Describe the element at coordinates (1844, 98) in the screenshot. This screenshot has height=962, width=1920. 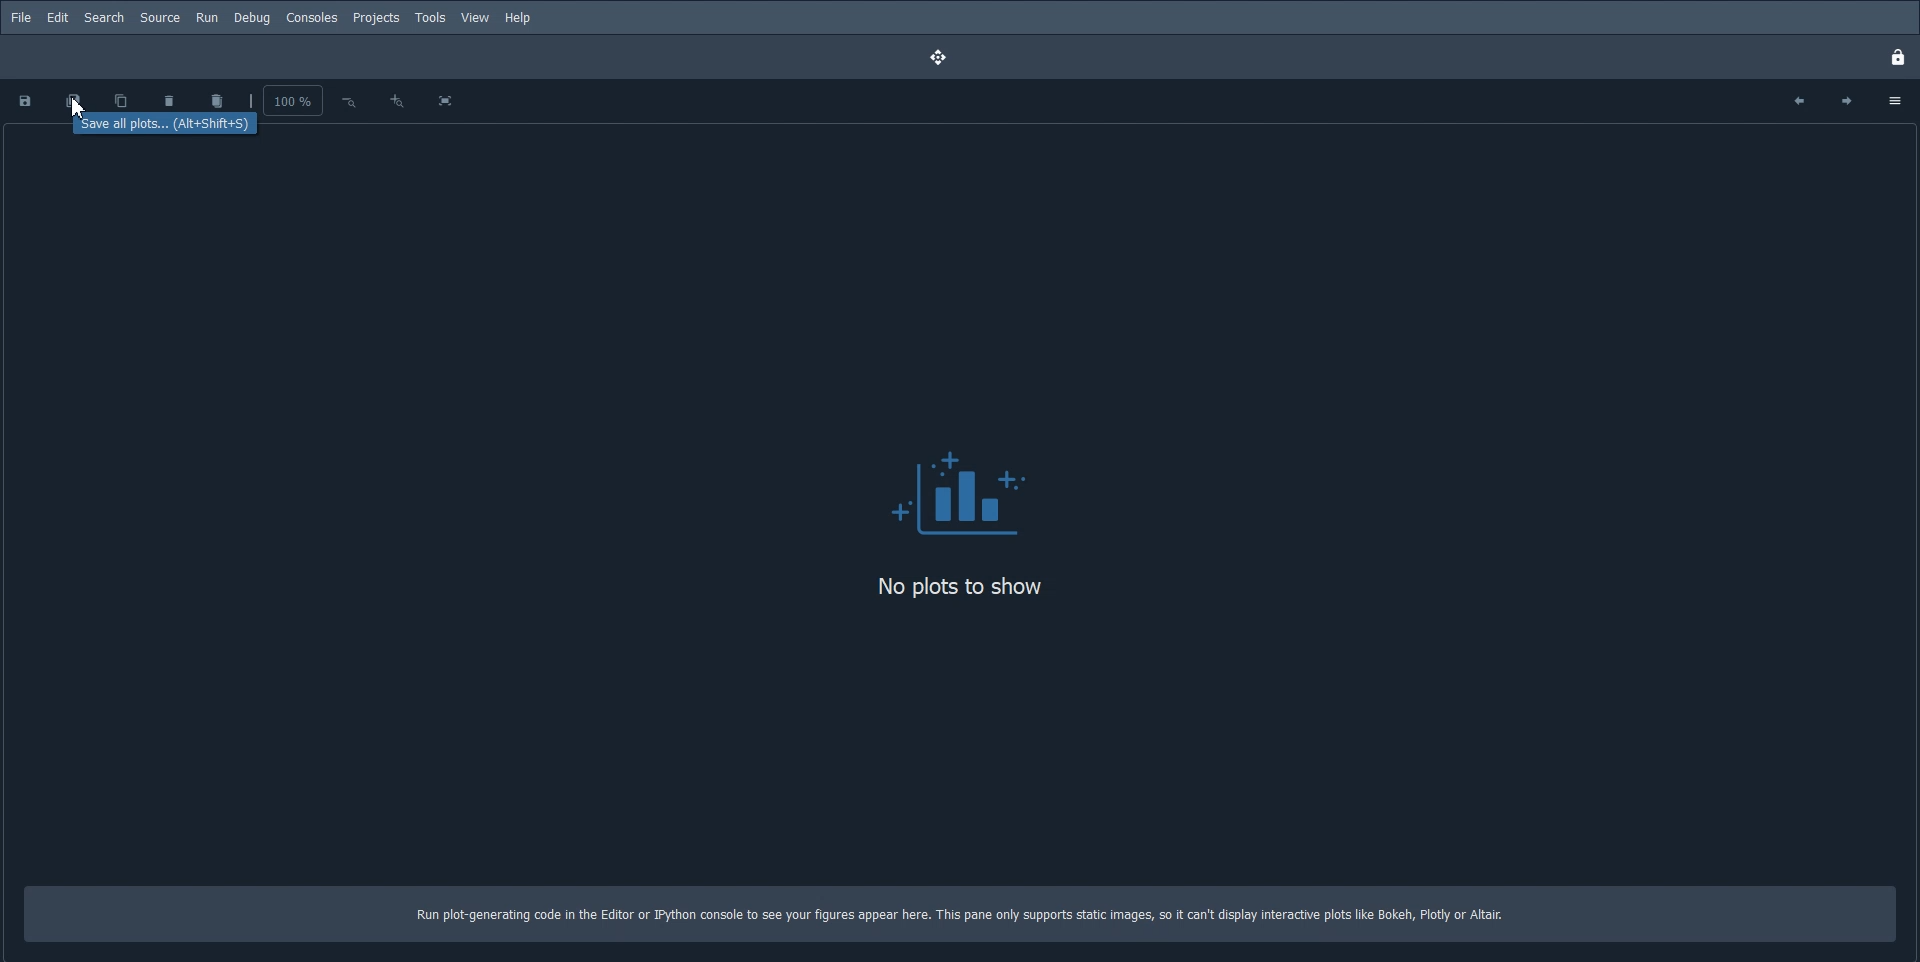
I see `Next plot` at that location.